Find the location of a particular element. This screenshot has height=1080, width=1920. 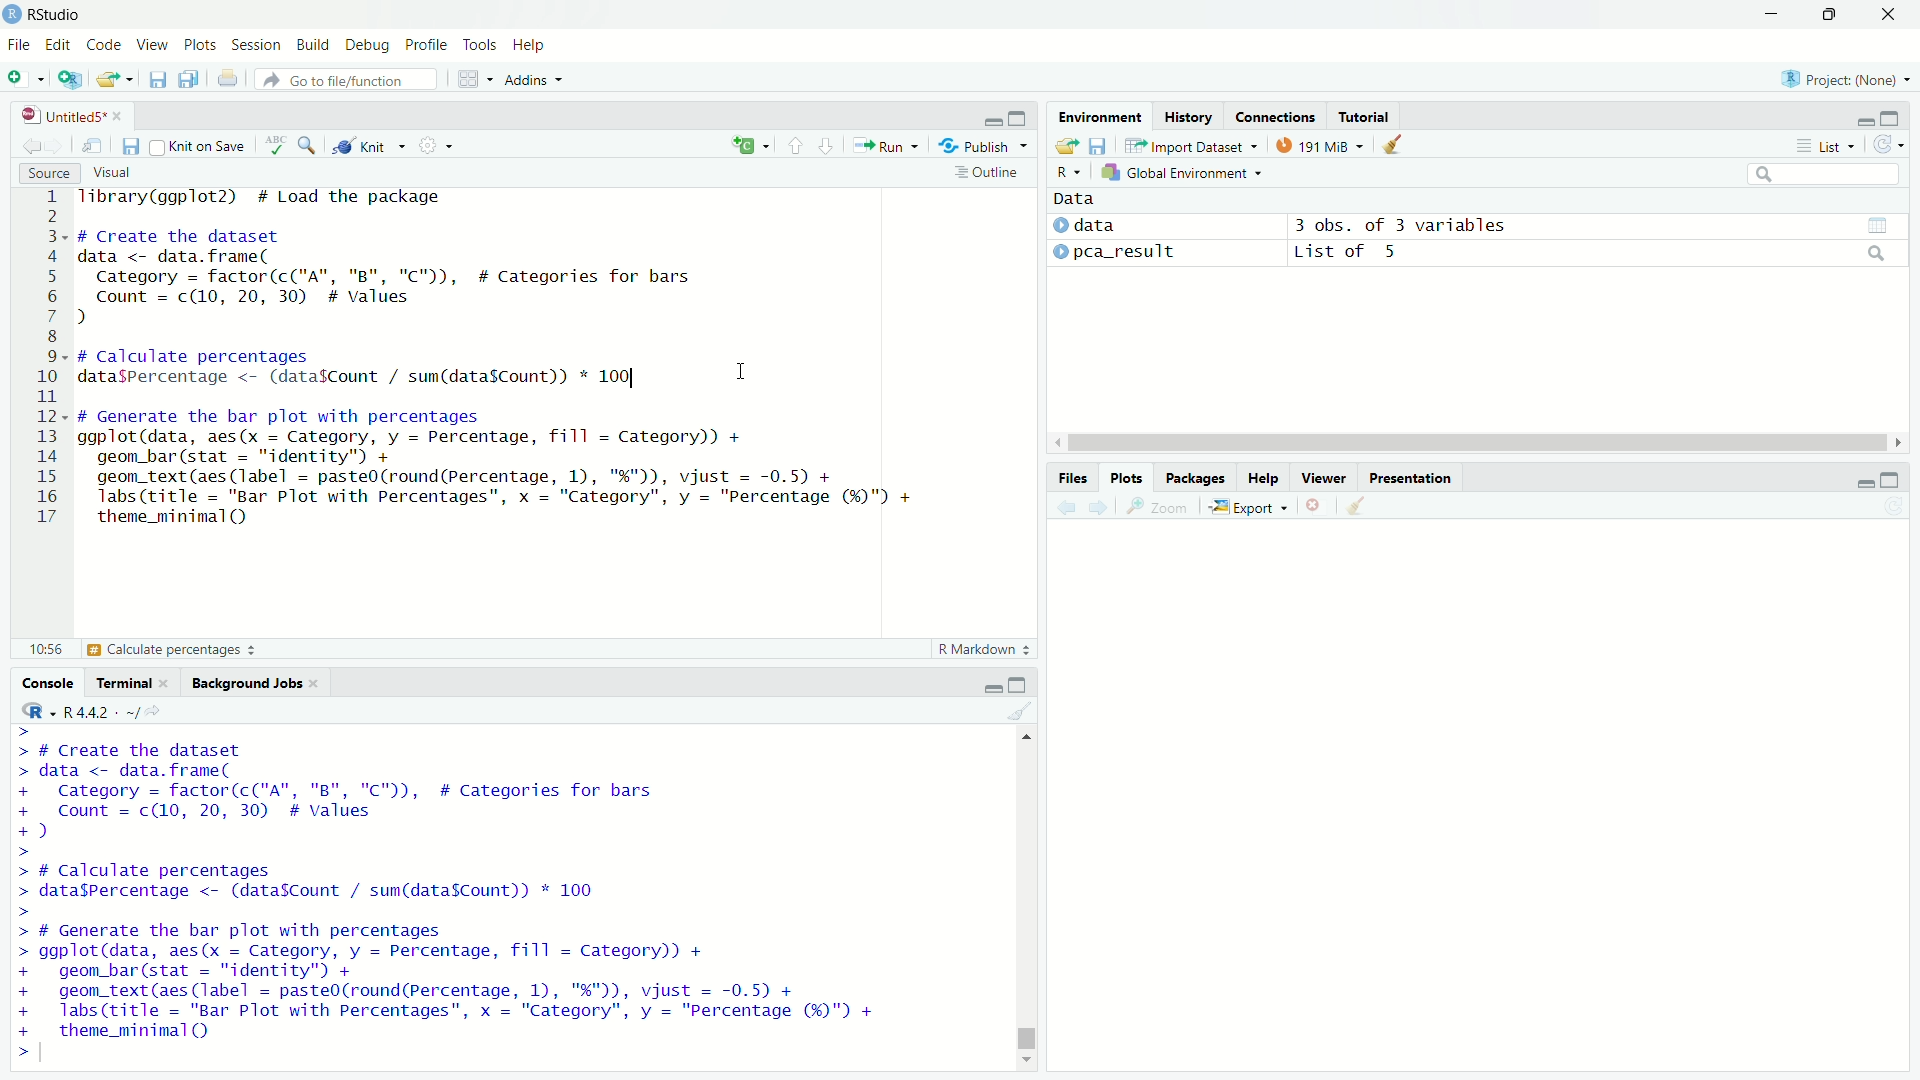

go forward is located at coordinates (1099, 508).